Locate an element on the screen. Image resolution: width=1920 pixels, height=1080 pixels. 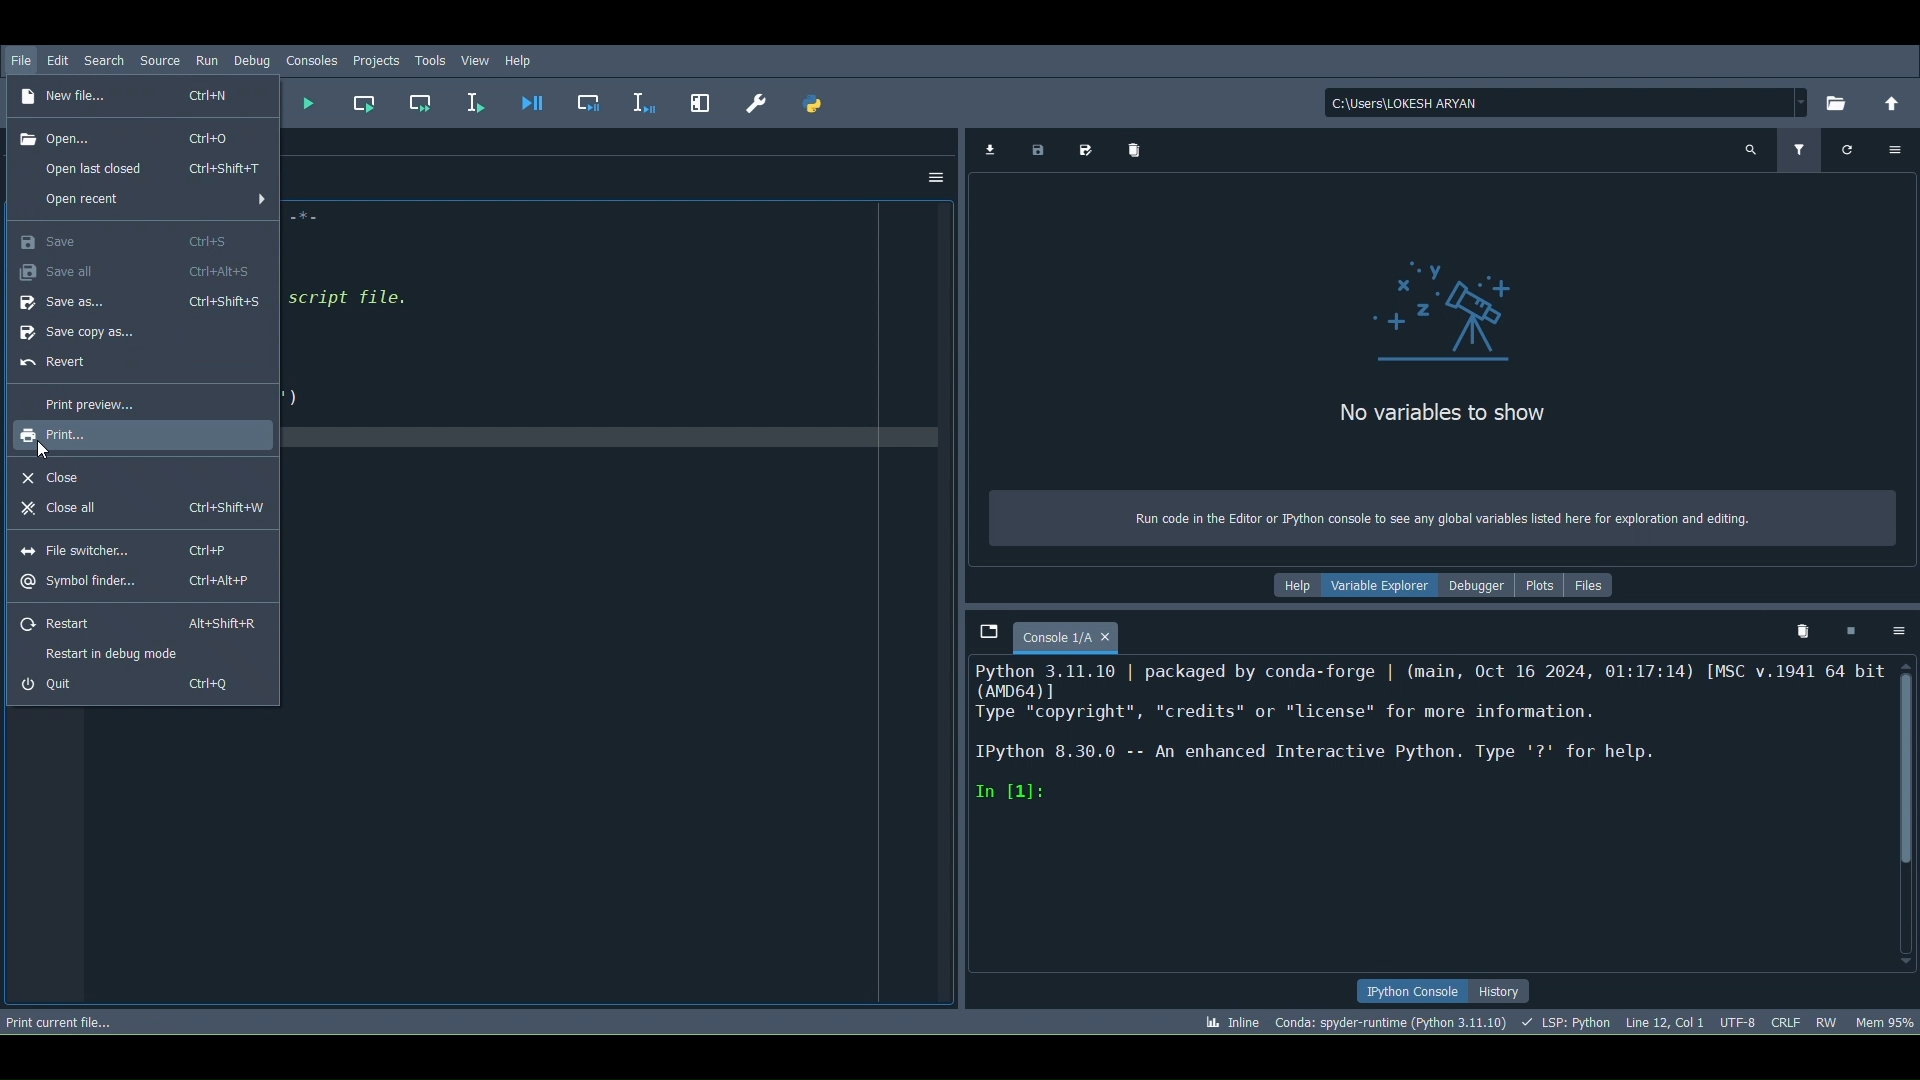
File switcher is located at coordinates (137, 547).